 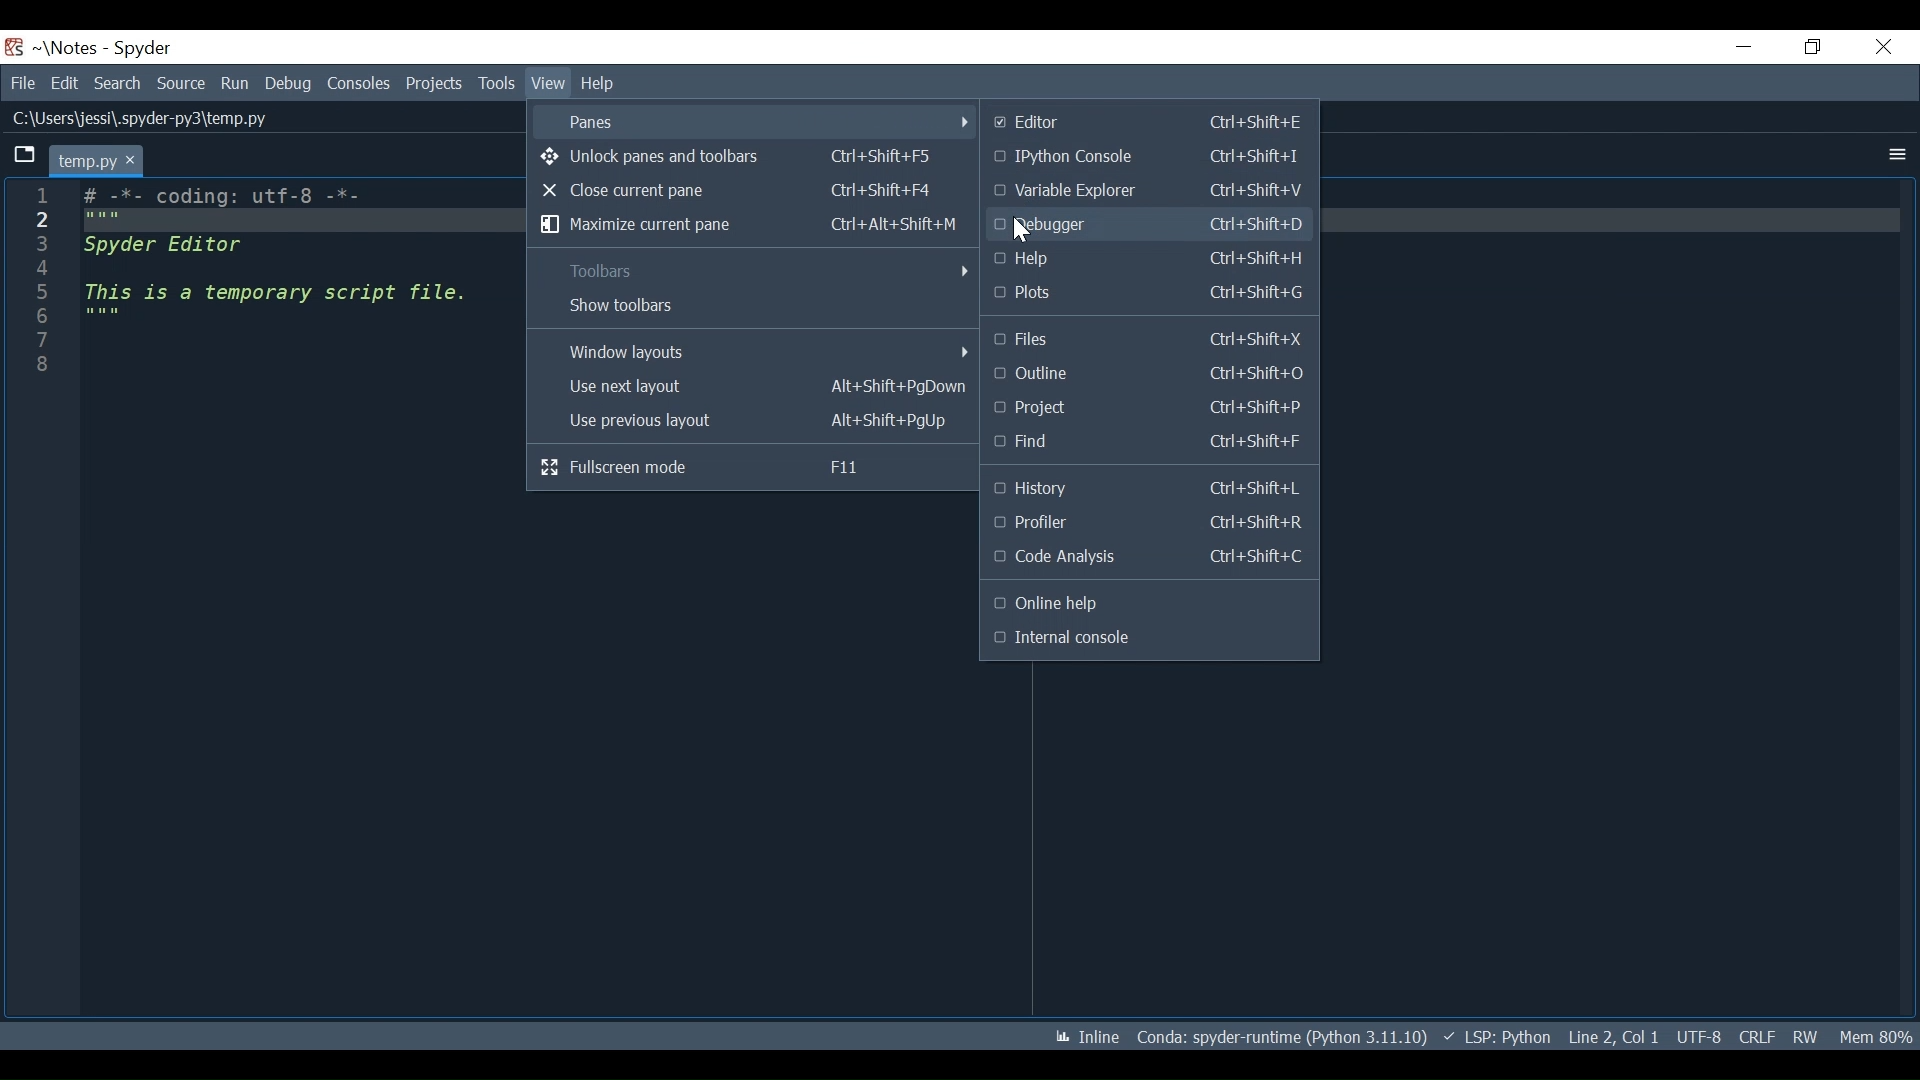 I want to click on Online Help, so click(x=1137, y=604).